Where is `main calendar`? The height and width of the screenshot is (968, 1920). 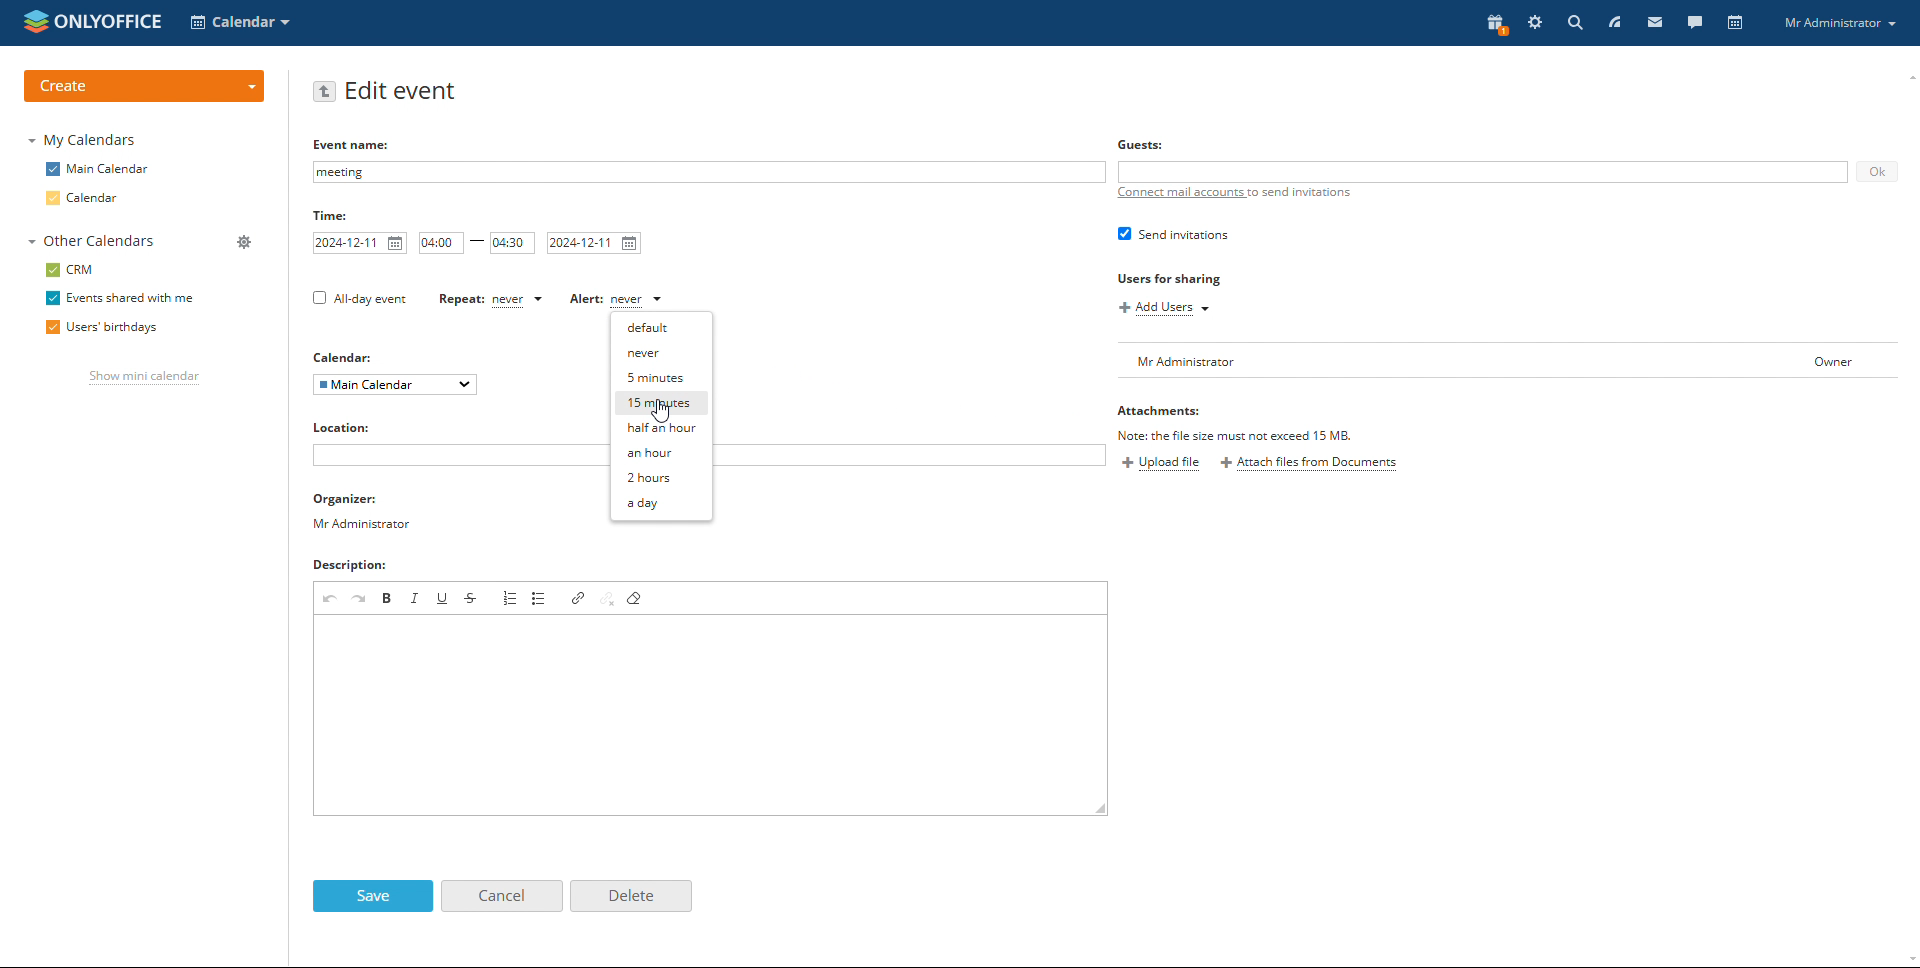
main calendar is located at coordinates (98, 169).